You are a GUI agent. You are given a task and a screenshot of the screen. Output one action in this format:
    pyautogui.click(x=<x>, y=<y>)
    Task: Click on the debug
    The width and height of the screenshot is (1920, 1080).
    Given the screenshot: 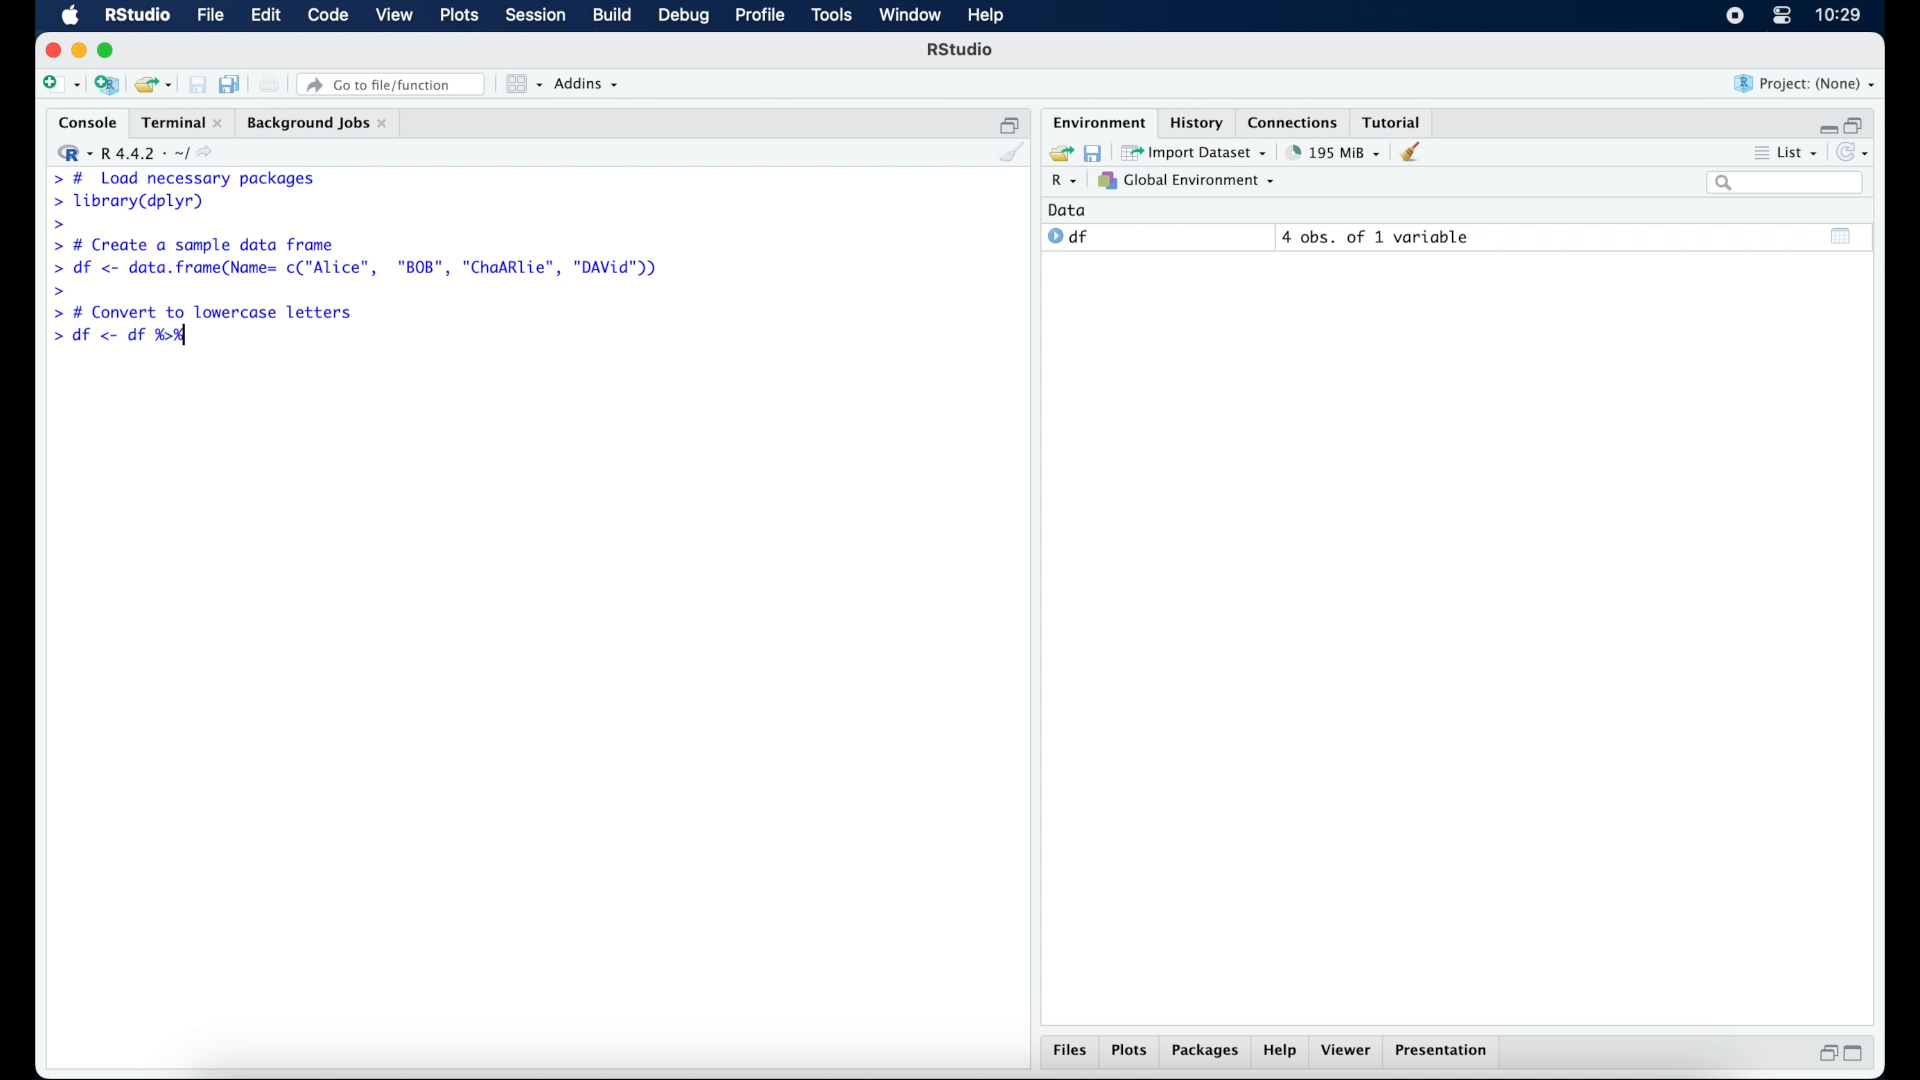 What is the action you would take?
    pyautogui.click(x=684, y=17)
    